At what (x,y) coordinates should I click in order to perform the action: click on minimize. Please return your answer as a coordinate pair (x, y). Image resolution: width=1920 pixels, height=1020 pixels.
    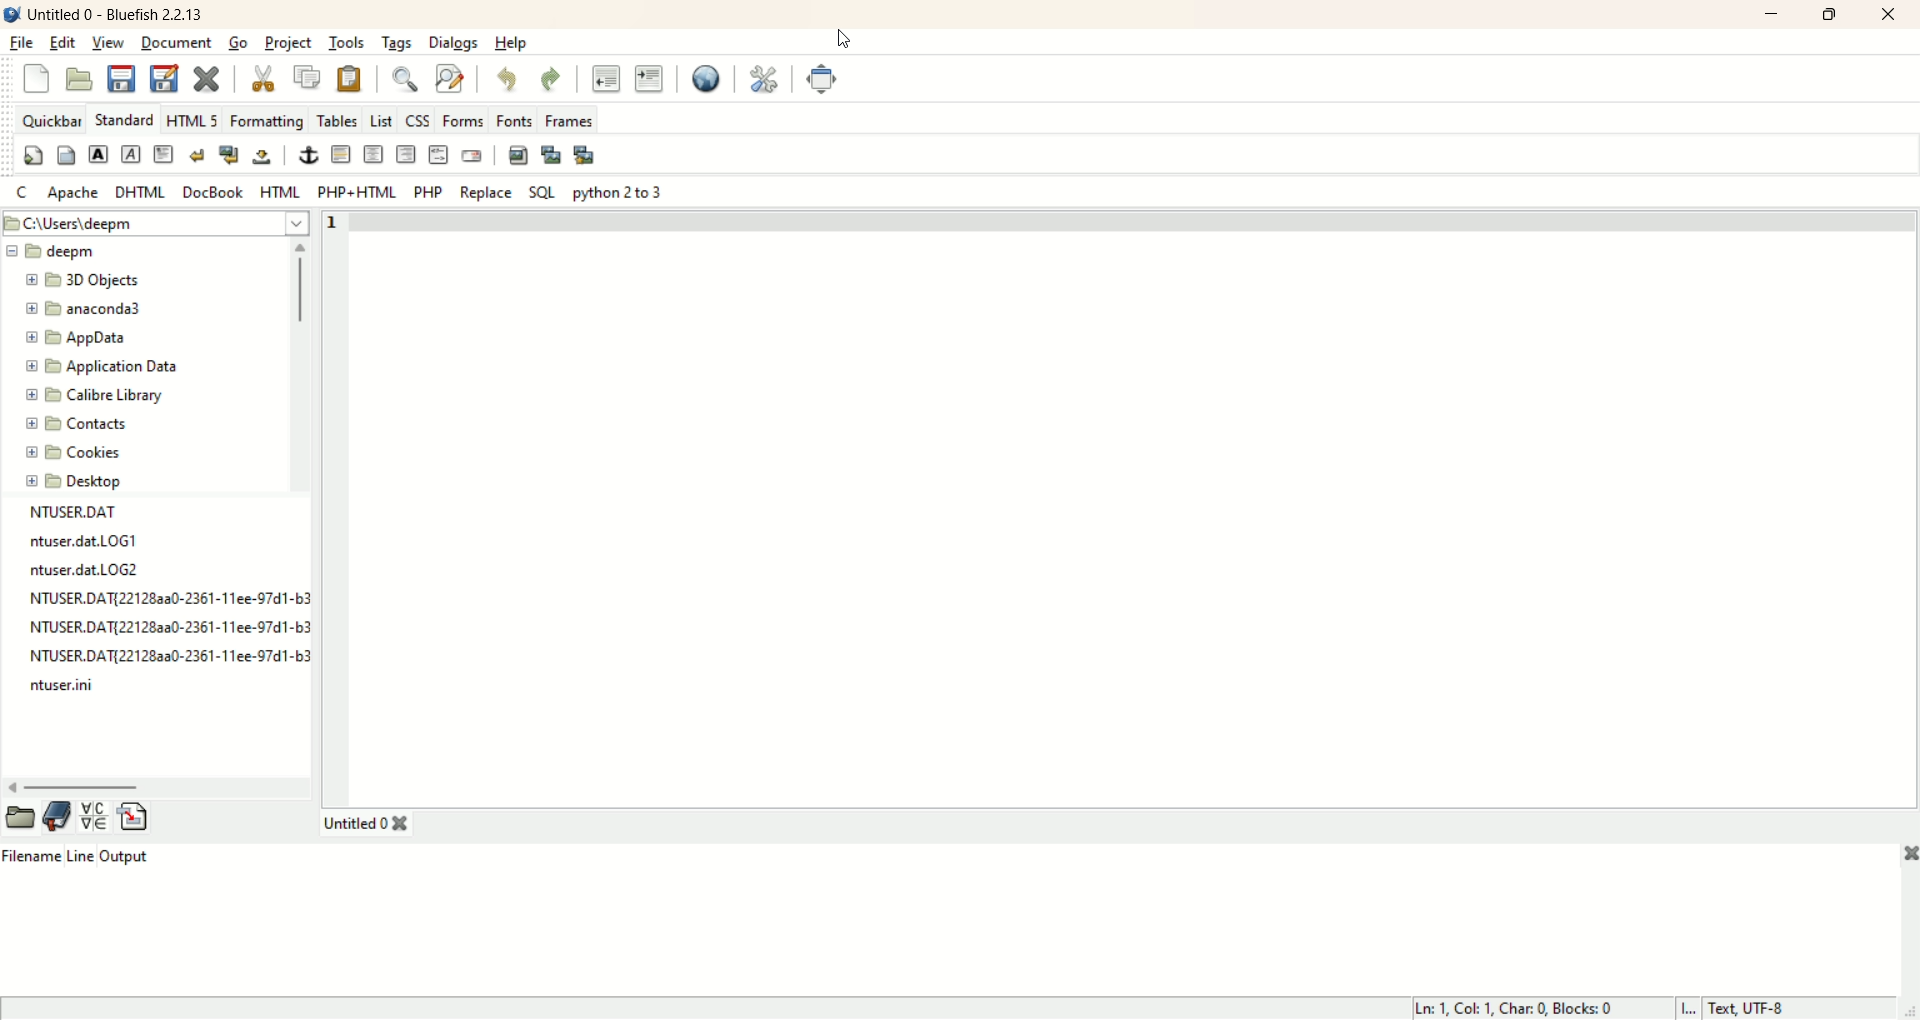
    Looking at the image, I should click on (1766, 17).